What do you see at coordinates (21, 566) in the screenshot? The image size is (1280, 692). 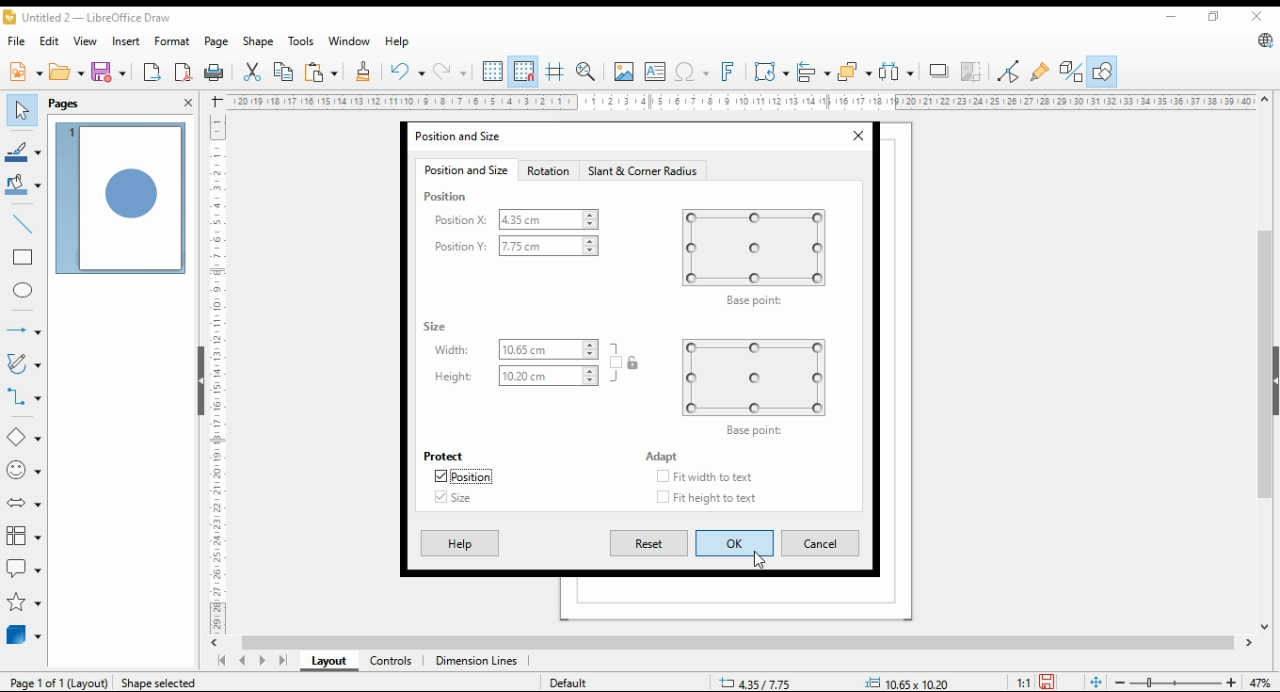 I see `callout shapes` at bounding box center [21, 566].